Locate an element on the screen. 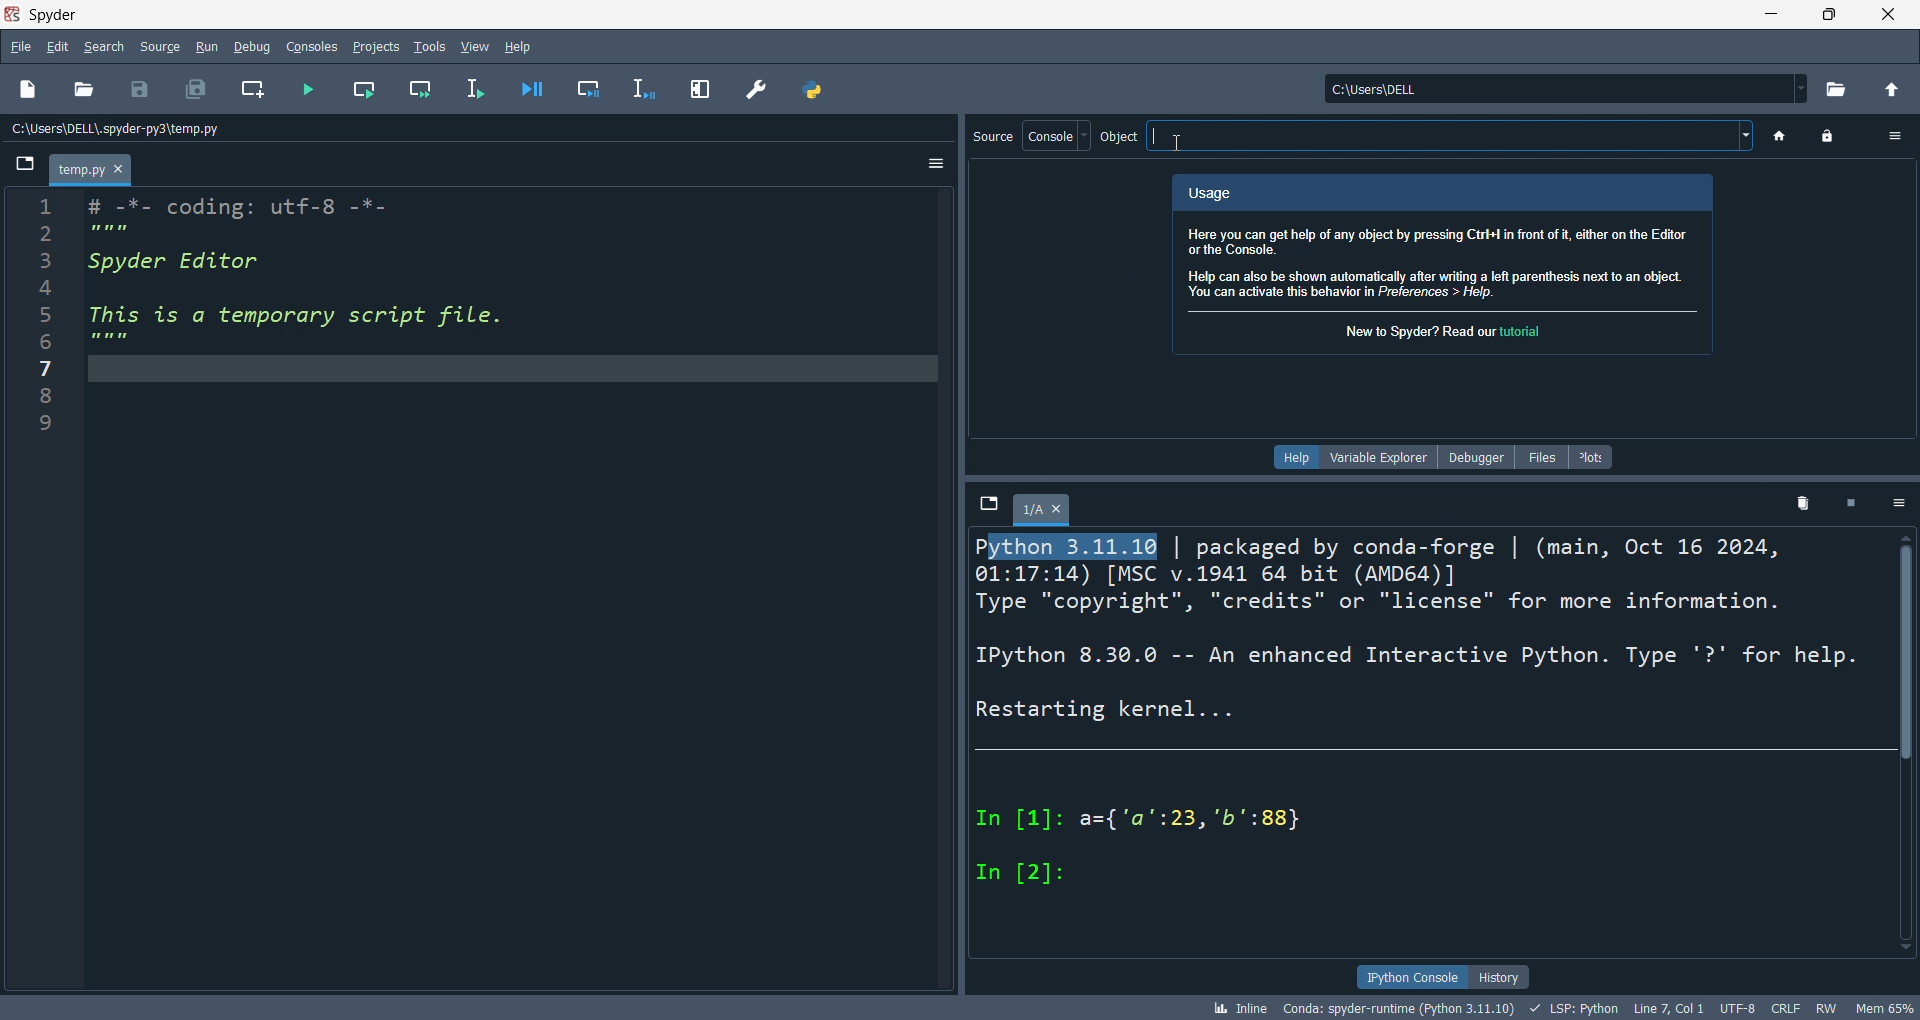 This screenshot has width=1920, height=1020. file is located at coordinates (18, 46).